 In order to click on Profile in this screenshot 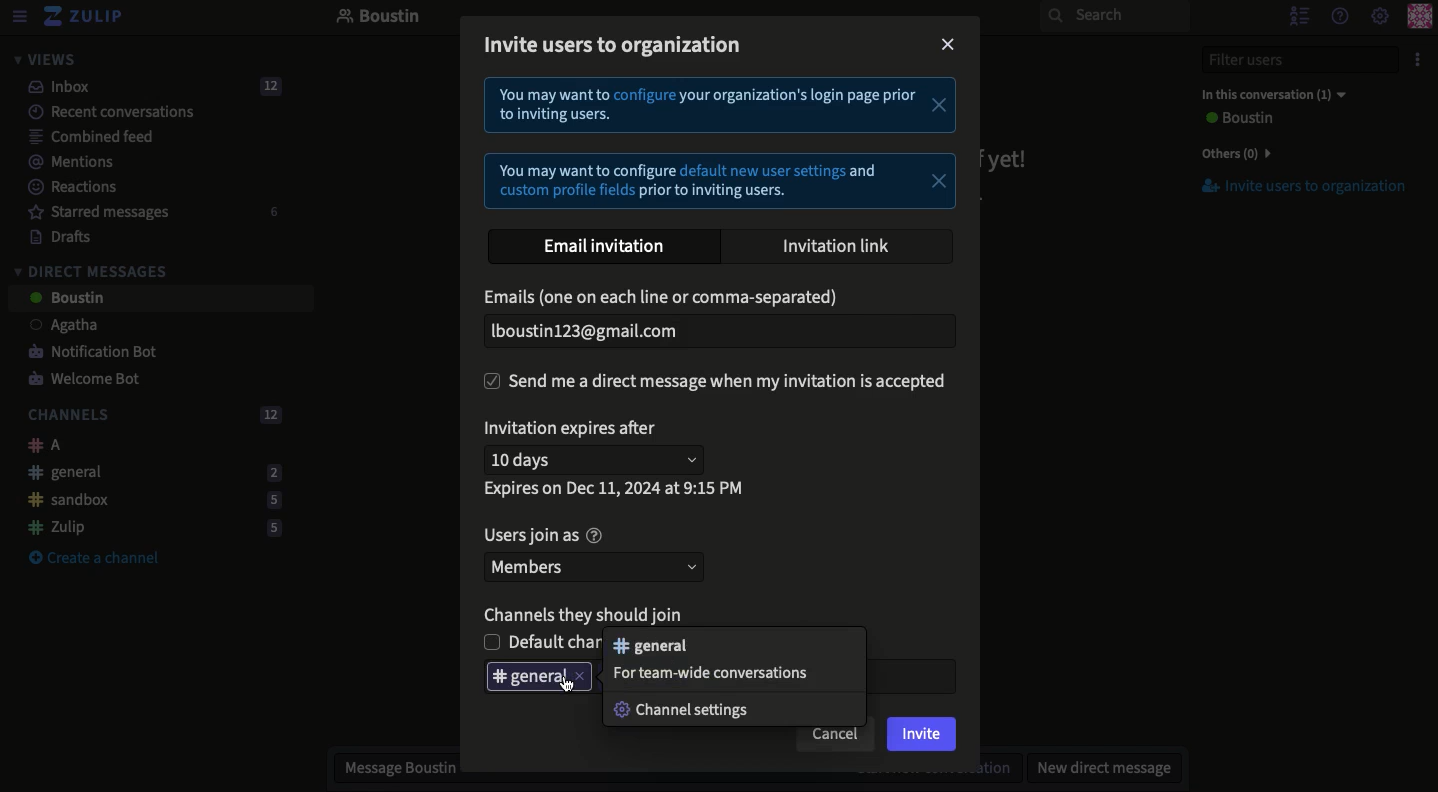, I will do `click(1419, 18)`.